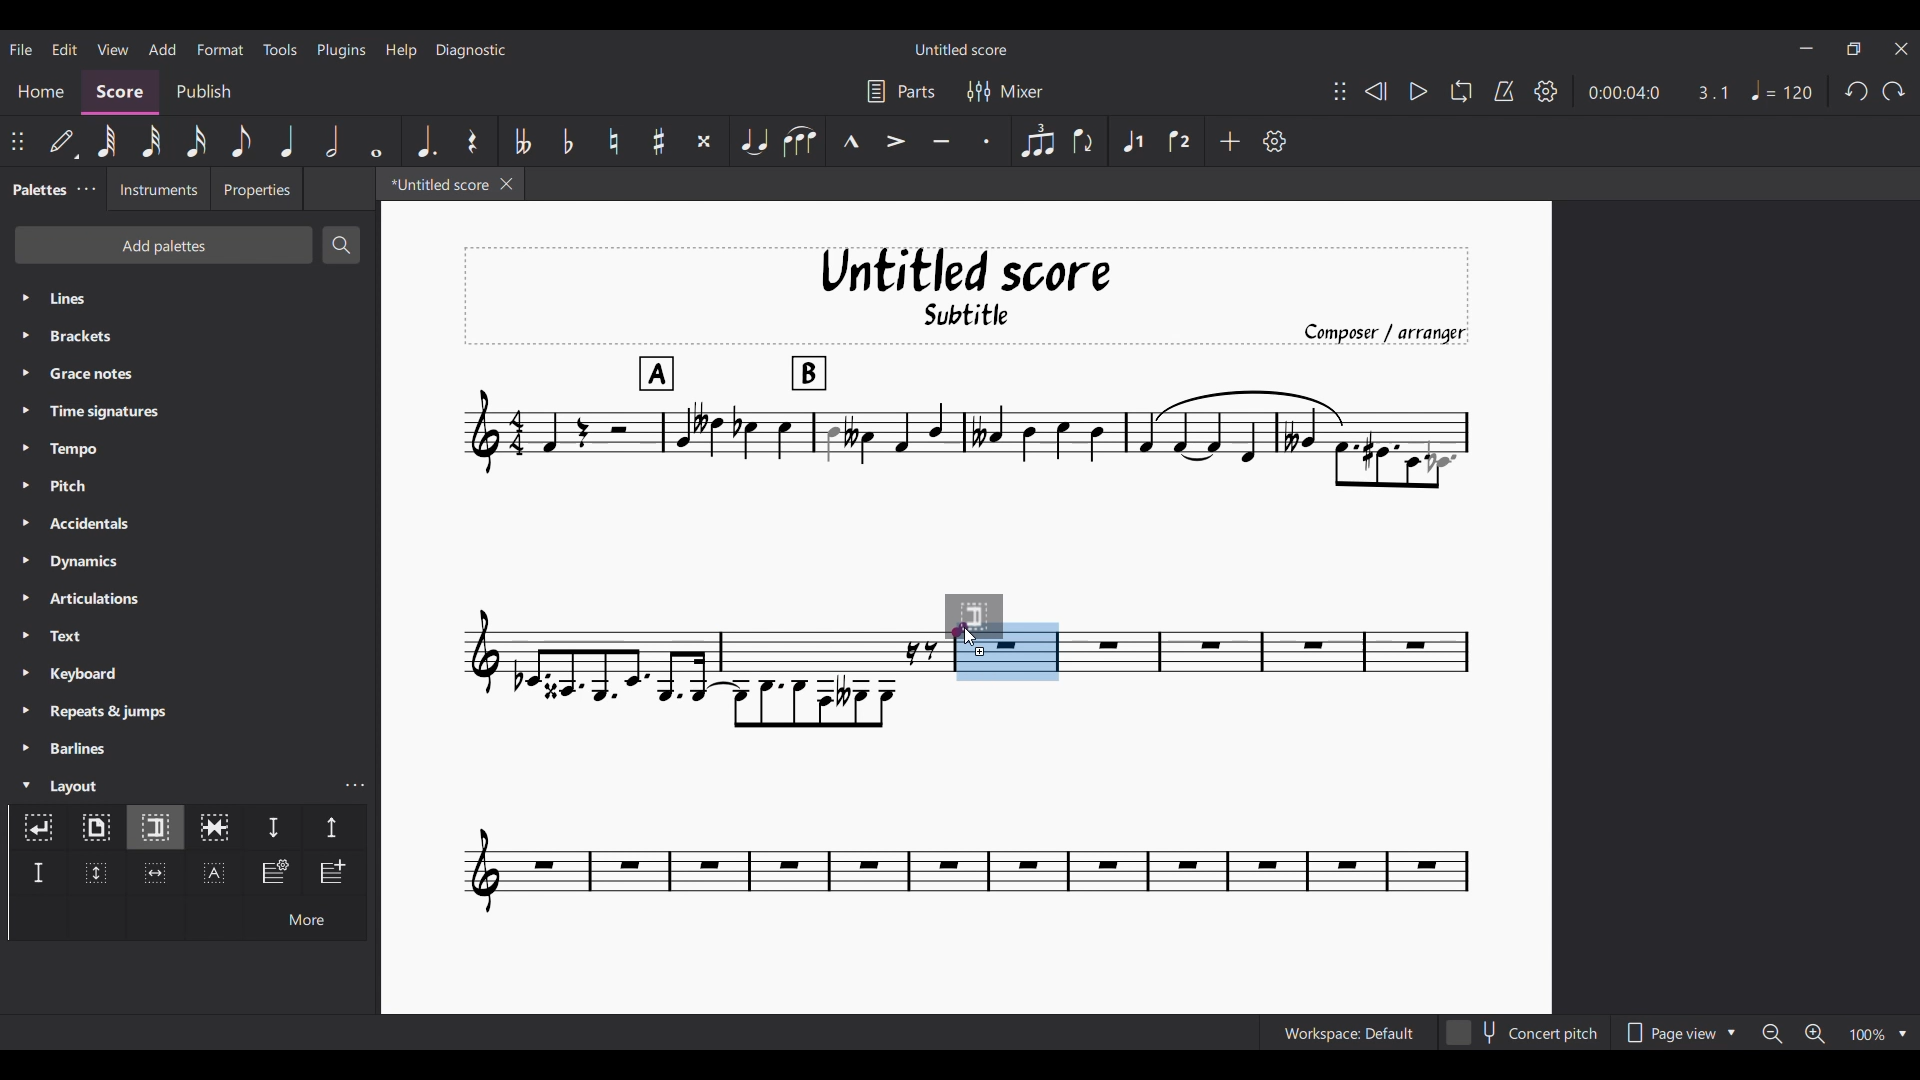 The image size is (1920, 1080). I want to click on Flip direction, so click(1084, 140).